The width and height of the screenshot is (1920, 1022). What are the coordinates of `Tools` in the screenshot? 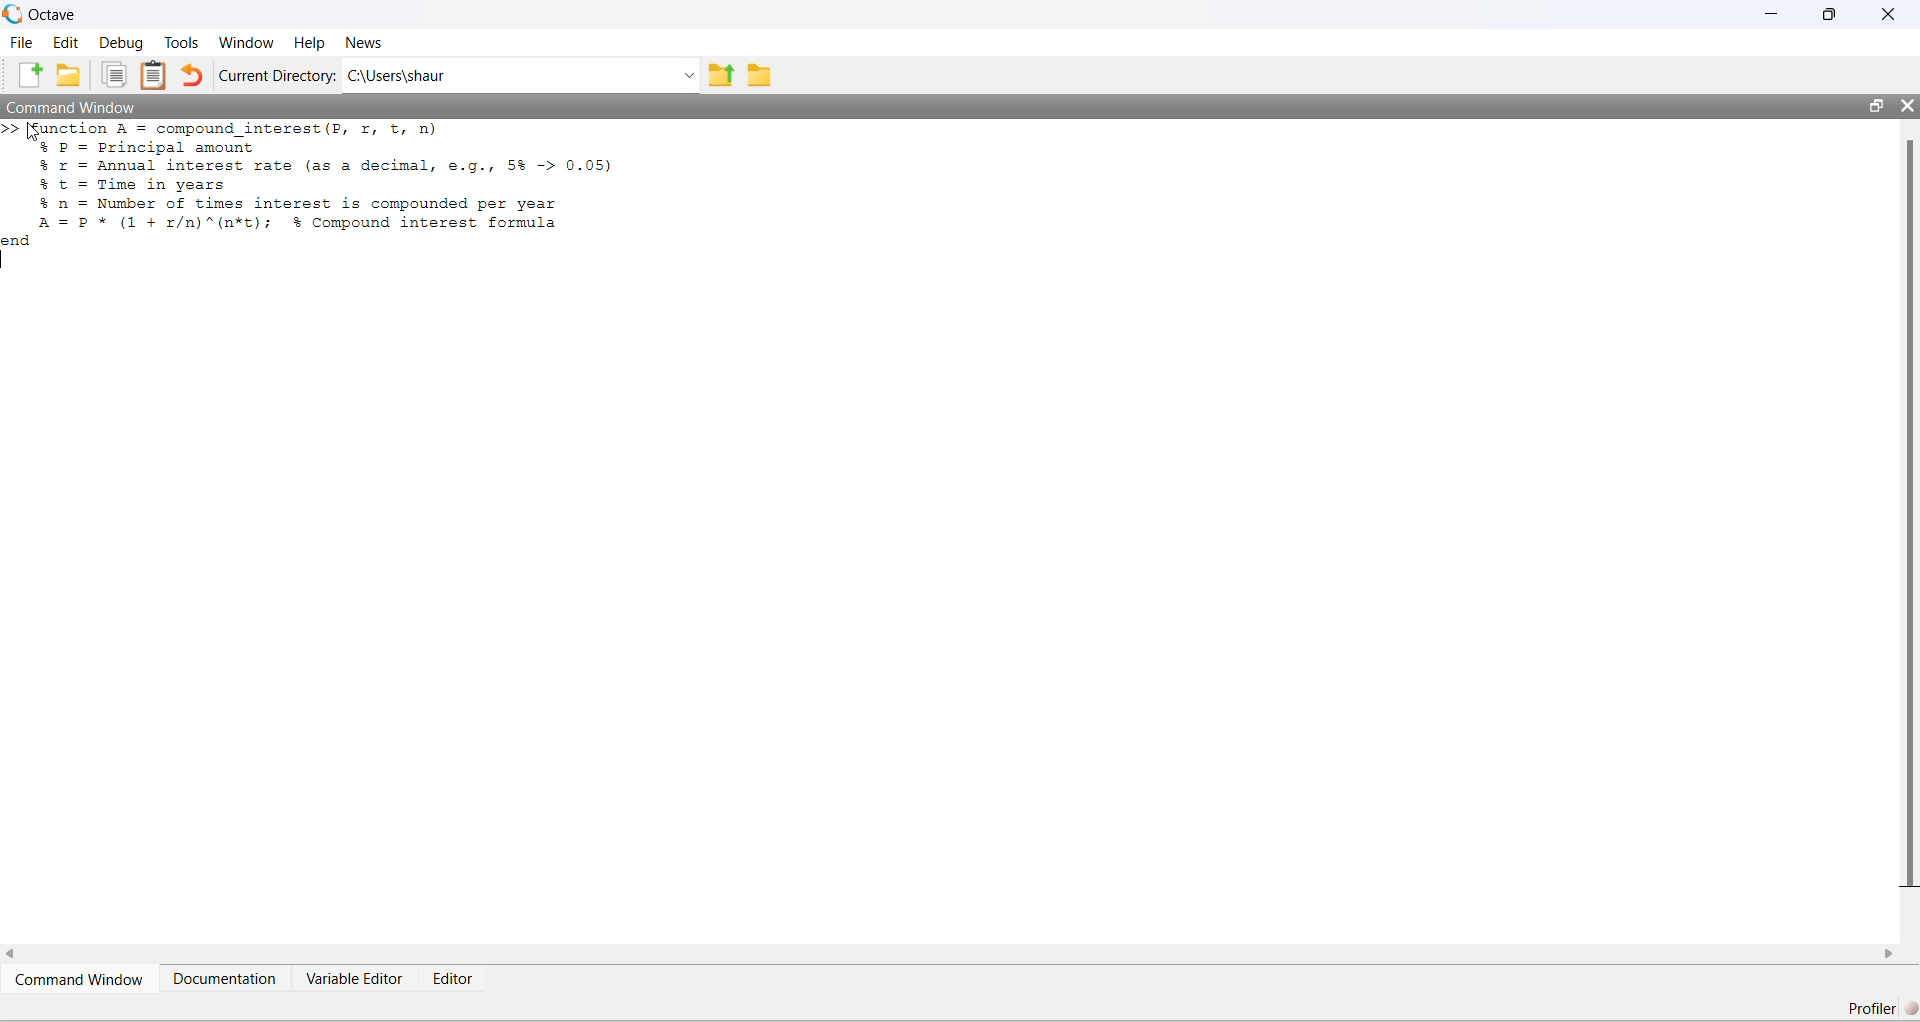 It's located at (182, 42).